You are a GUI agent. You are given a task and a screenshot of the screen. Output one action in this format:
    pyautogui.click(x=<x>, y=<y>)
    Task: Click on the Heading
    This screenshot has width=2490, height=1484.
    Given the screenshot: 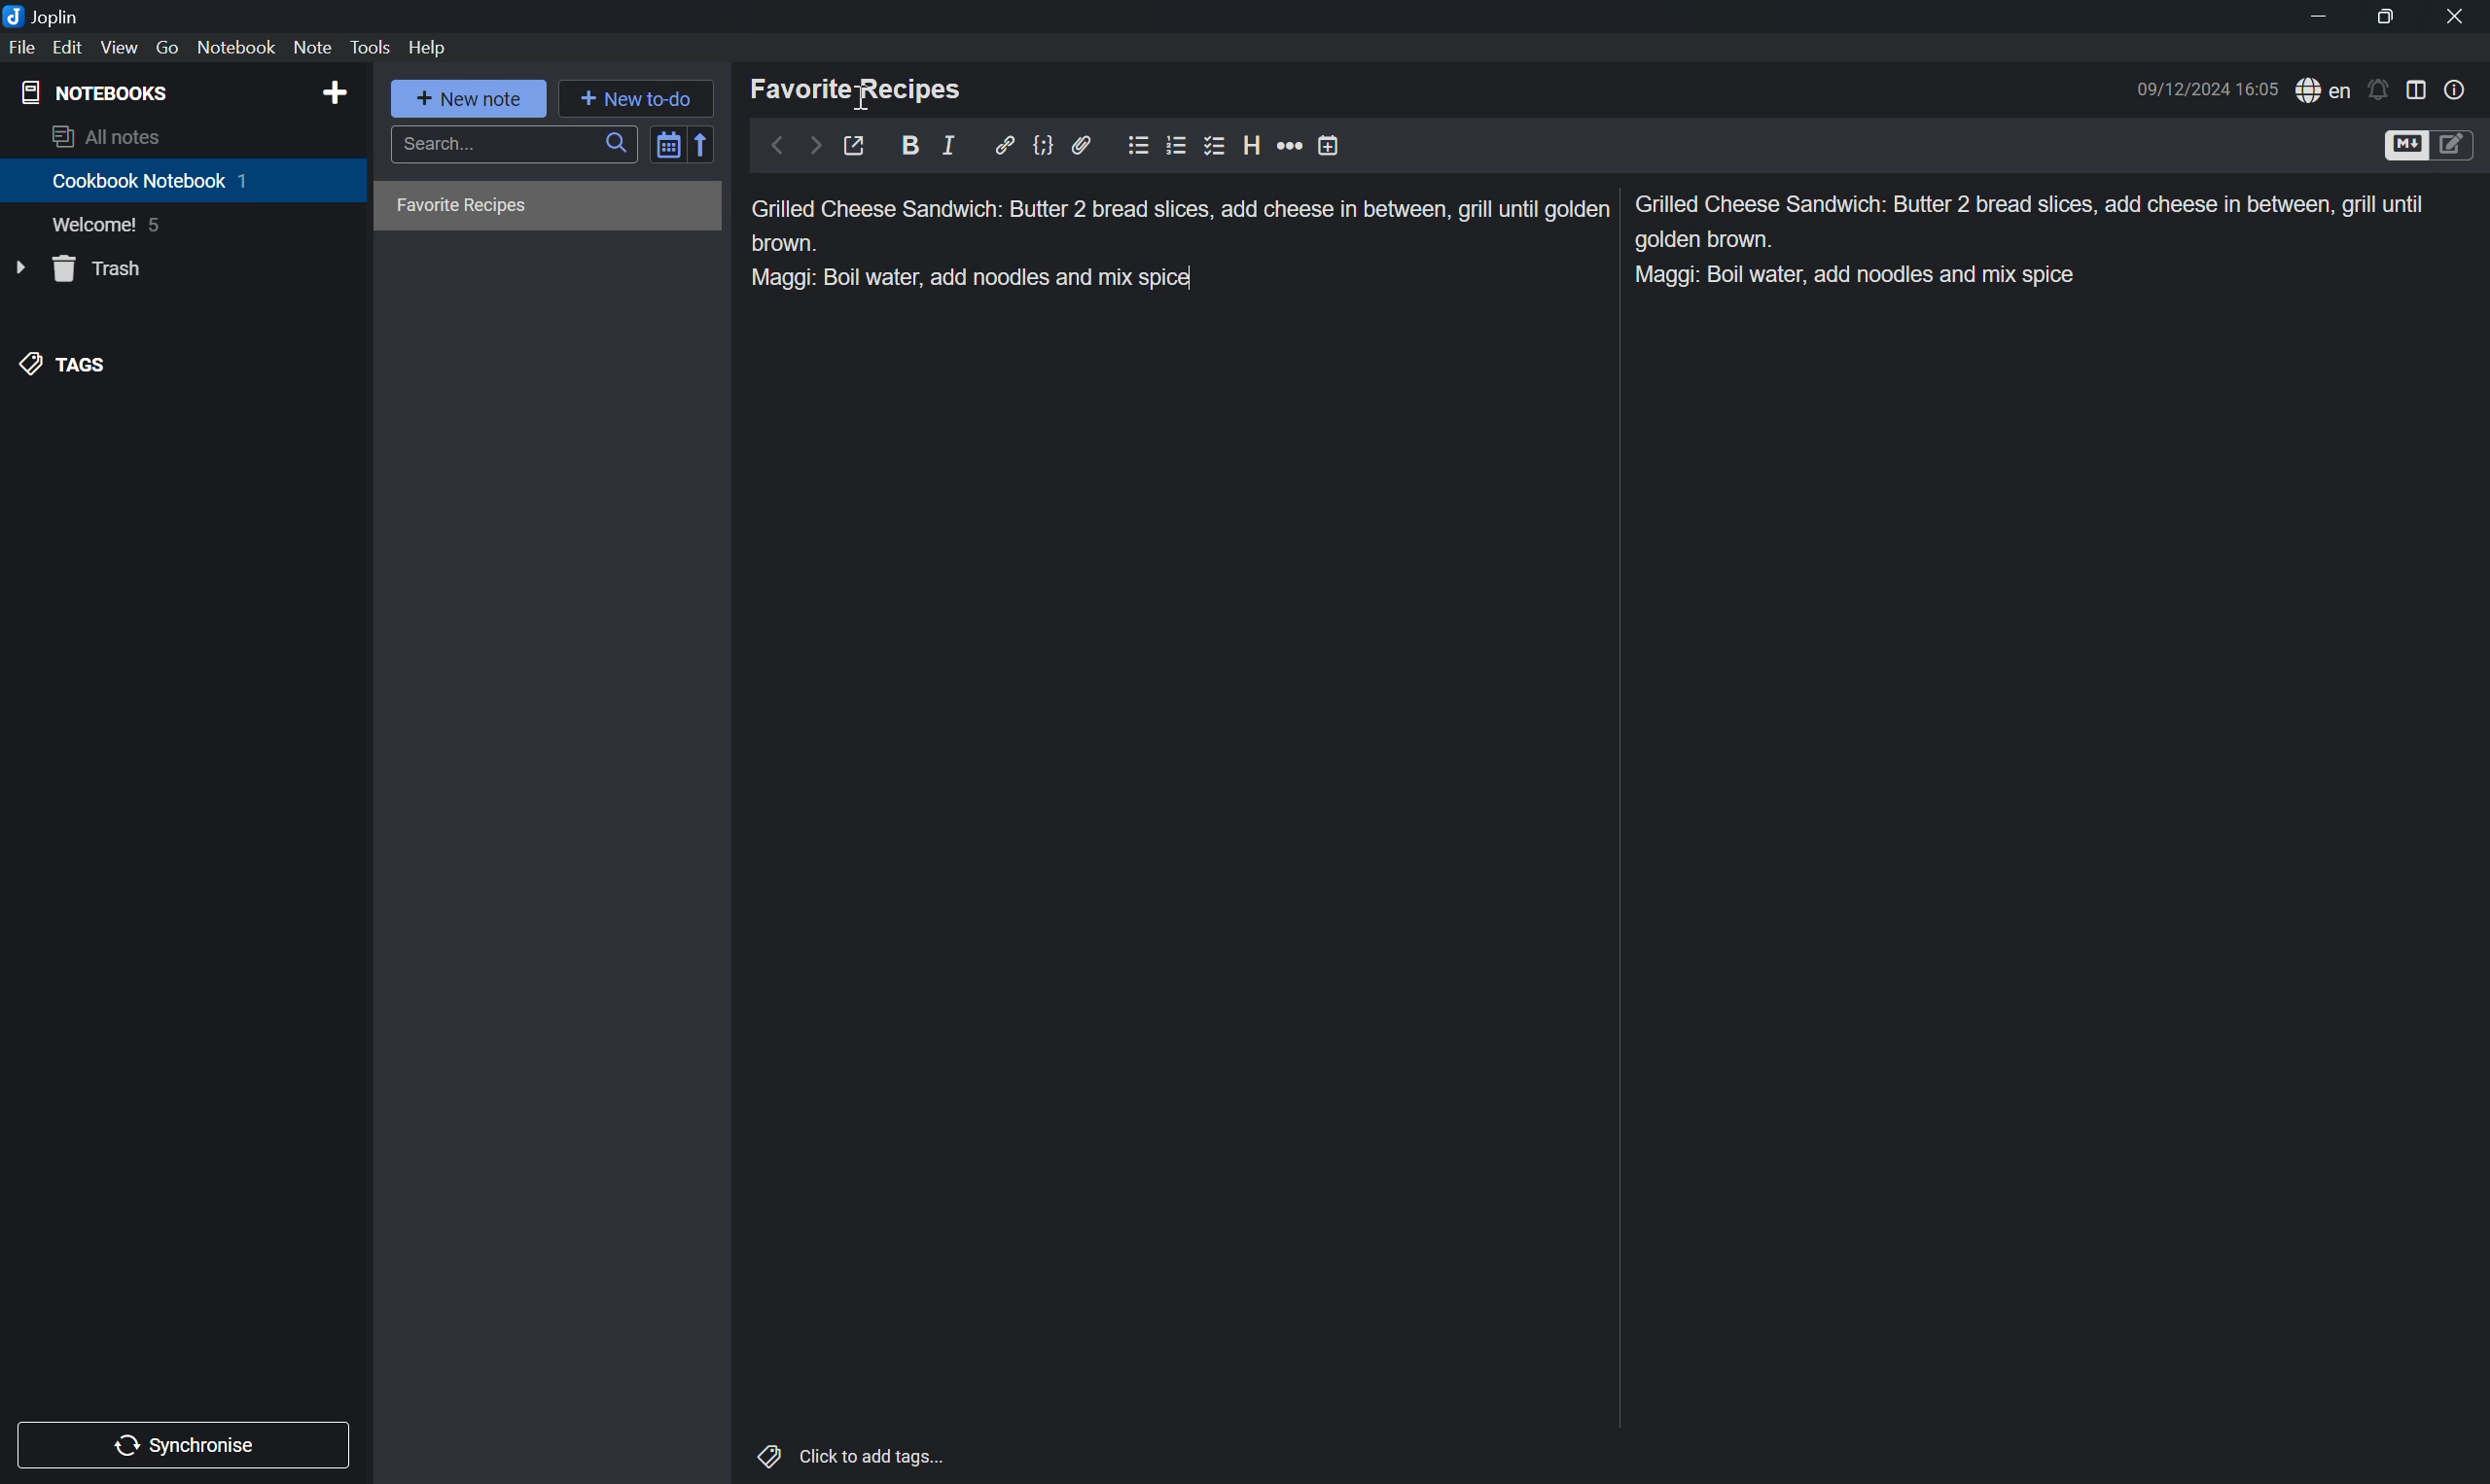 What is the action you would take?
    pyautogui.click(x=1253, y=141)
    